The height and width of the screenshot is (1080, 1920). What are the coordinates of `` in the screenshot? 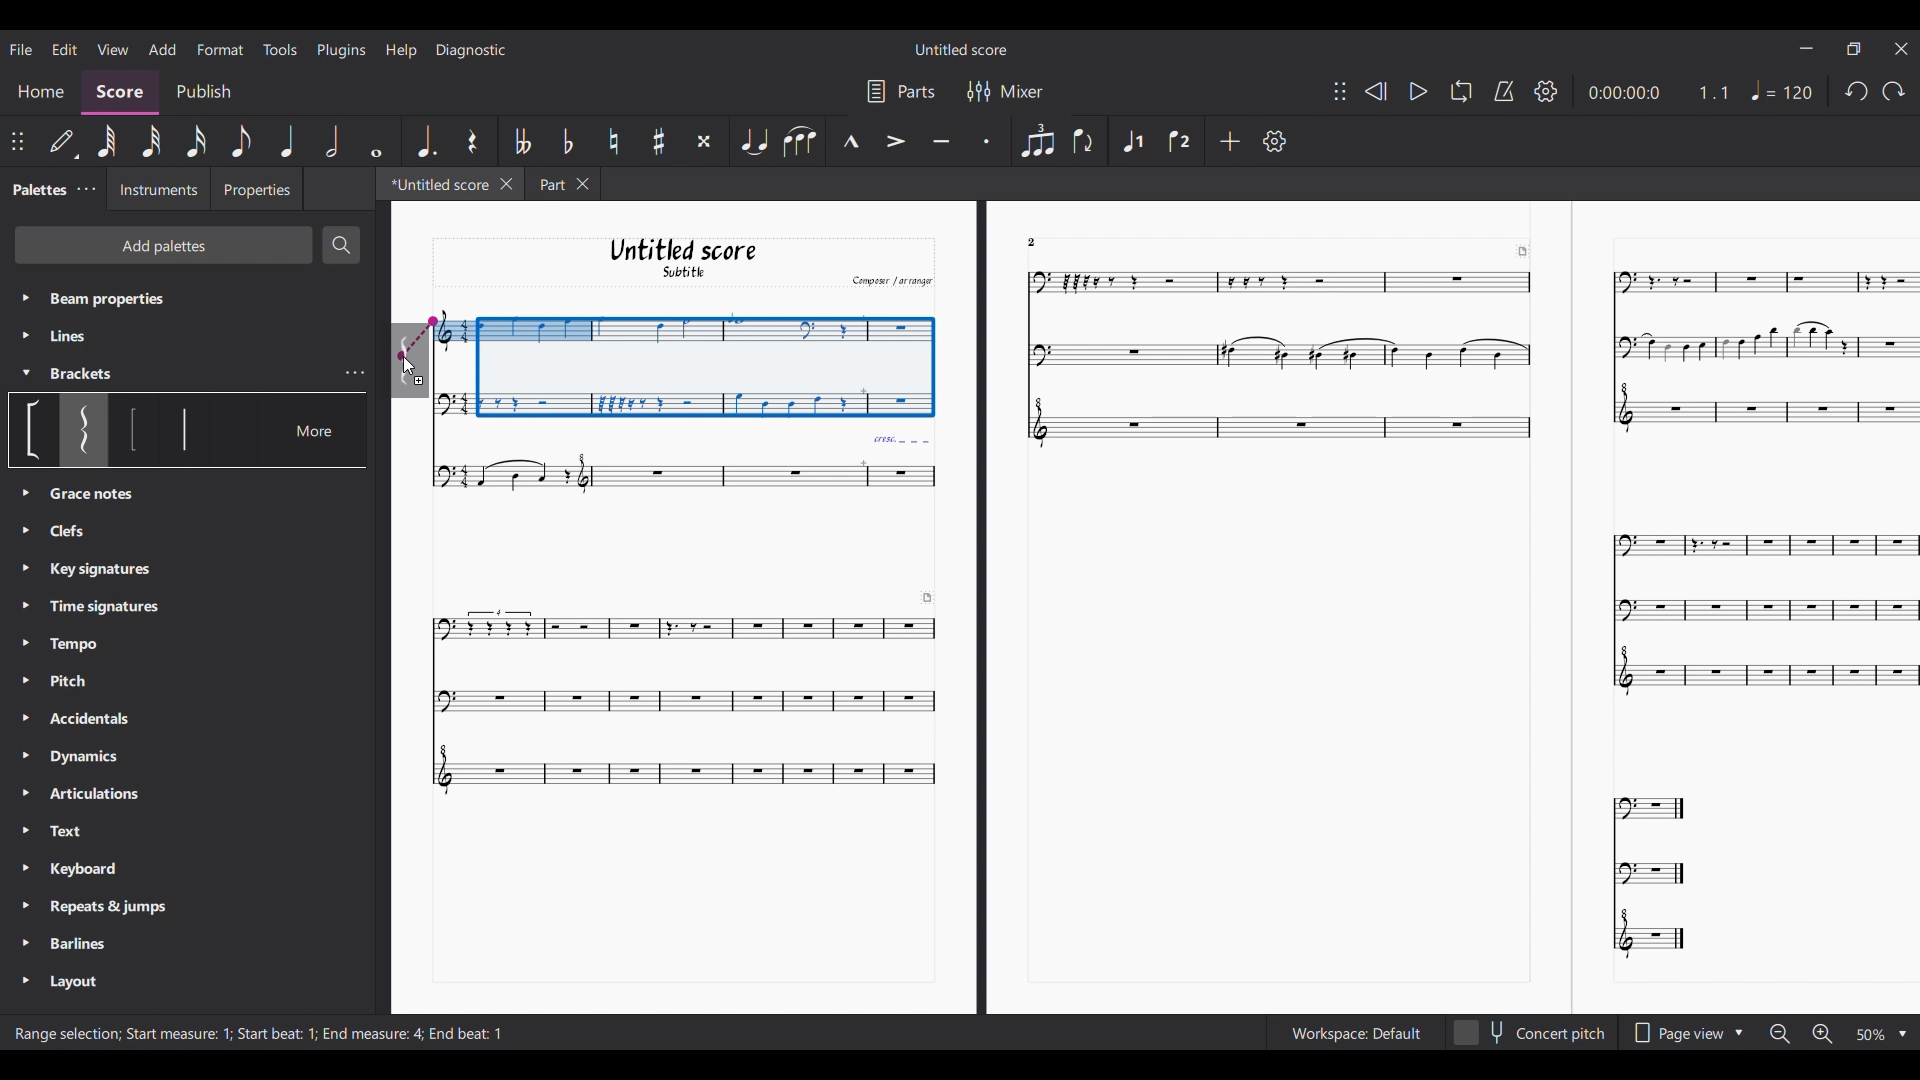 It's located at (18, 296).